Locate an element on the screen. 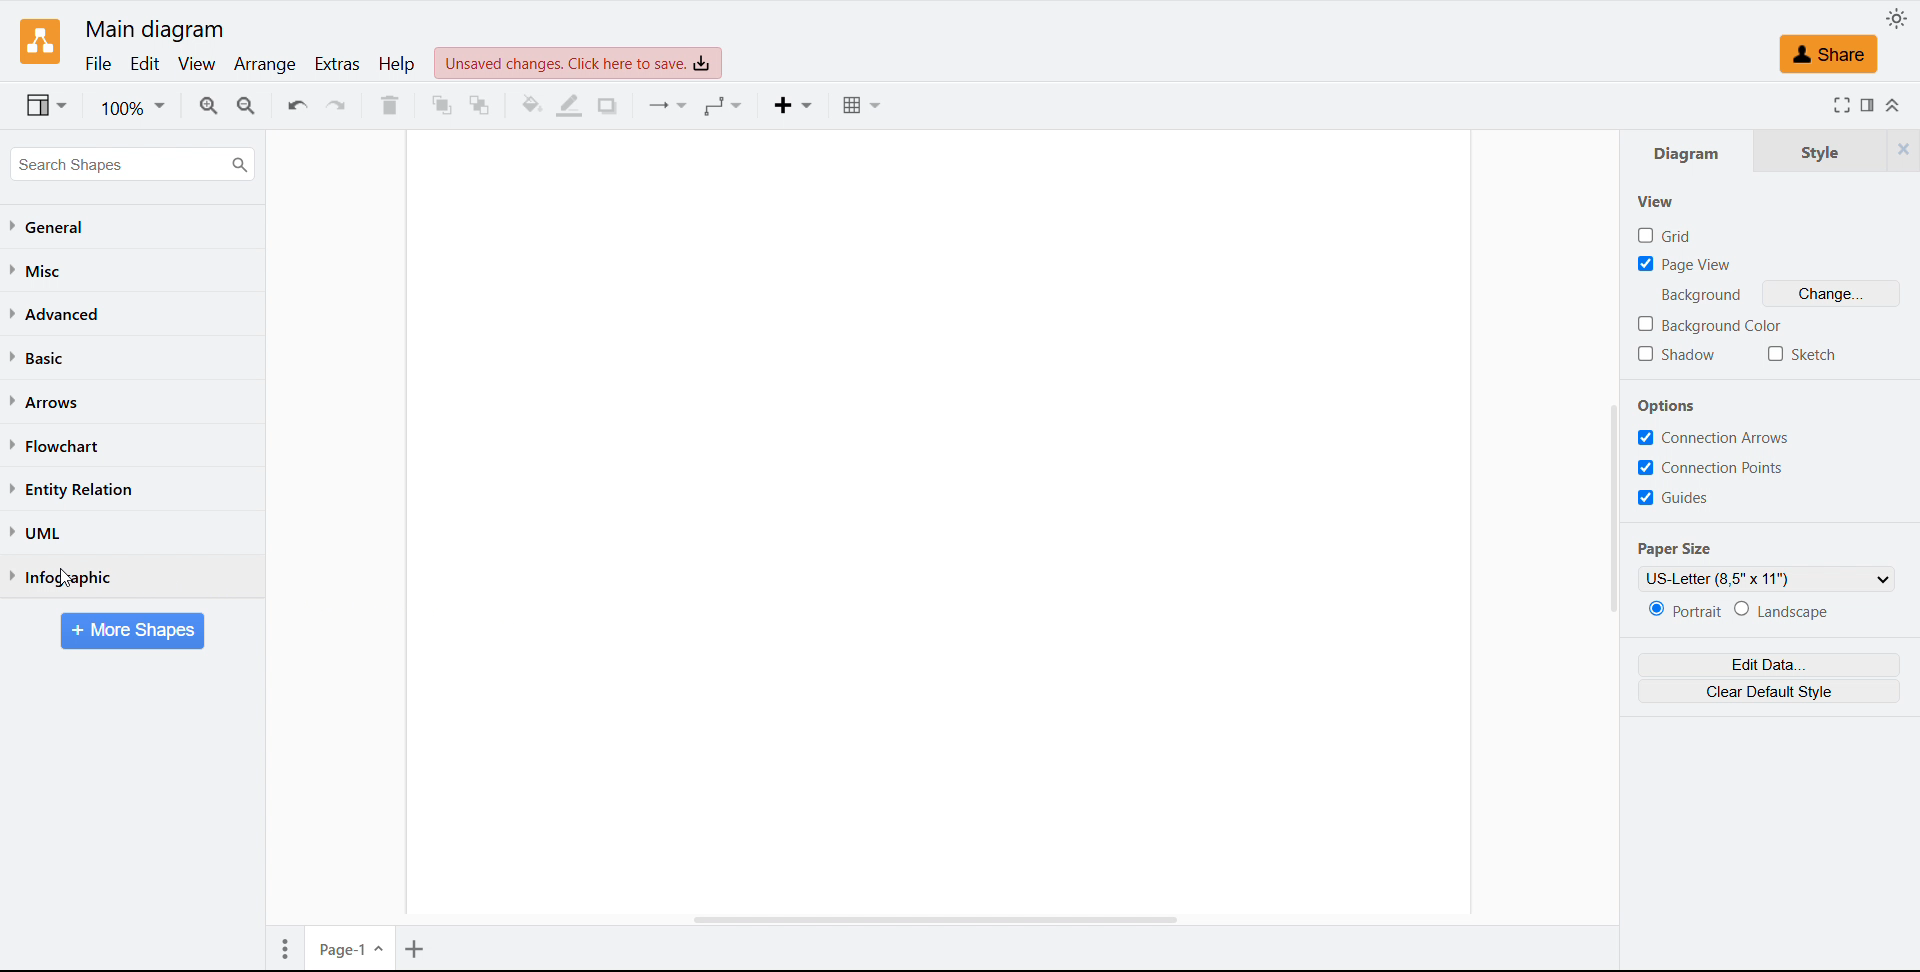 Image resolution: width=1920 pixels, height=972 pixels. View options  is located at coordinates (48, 105).